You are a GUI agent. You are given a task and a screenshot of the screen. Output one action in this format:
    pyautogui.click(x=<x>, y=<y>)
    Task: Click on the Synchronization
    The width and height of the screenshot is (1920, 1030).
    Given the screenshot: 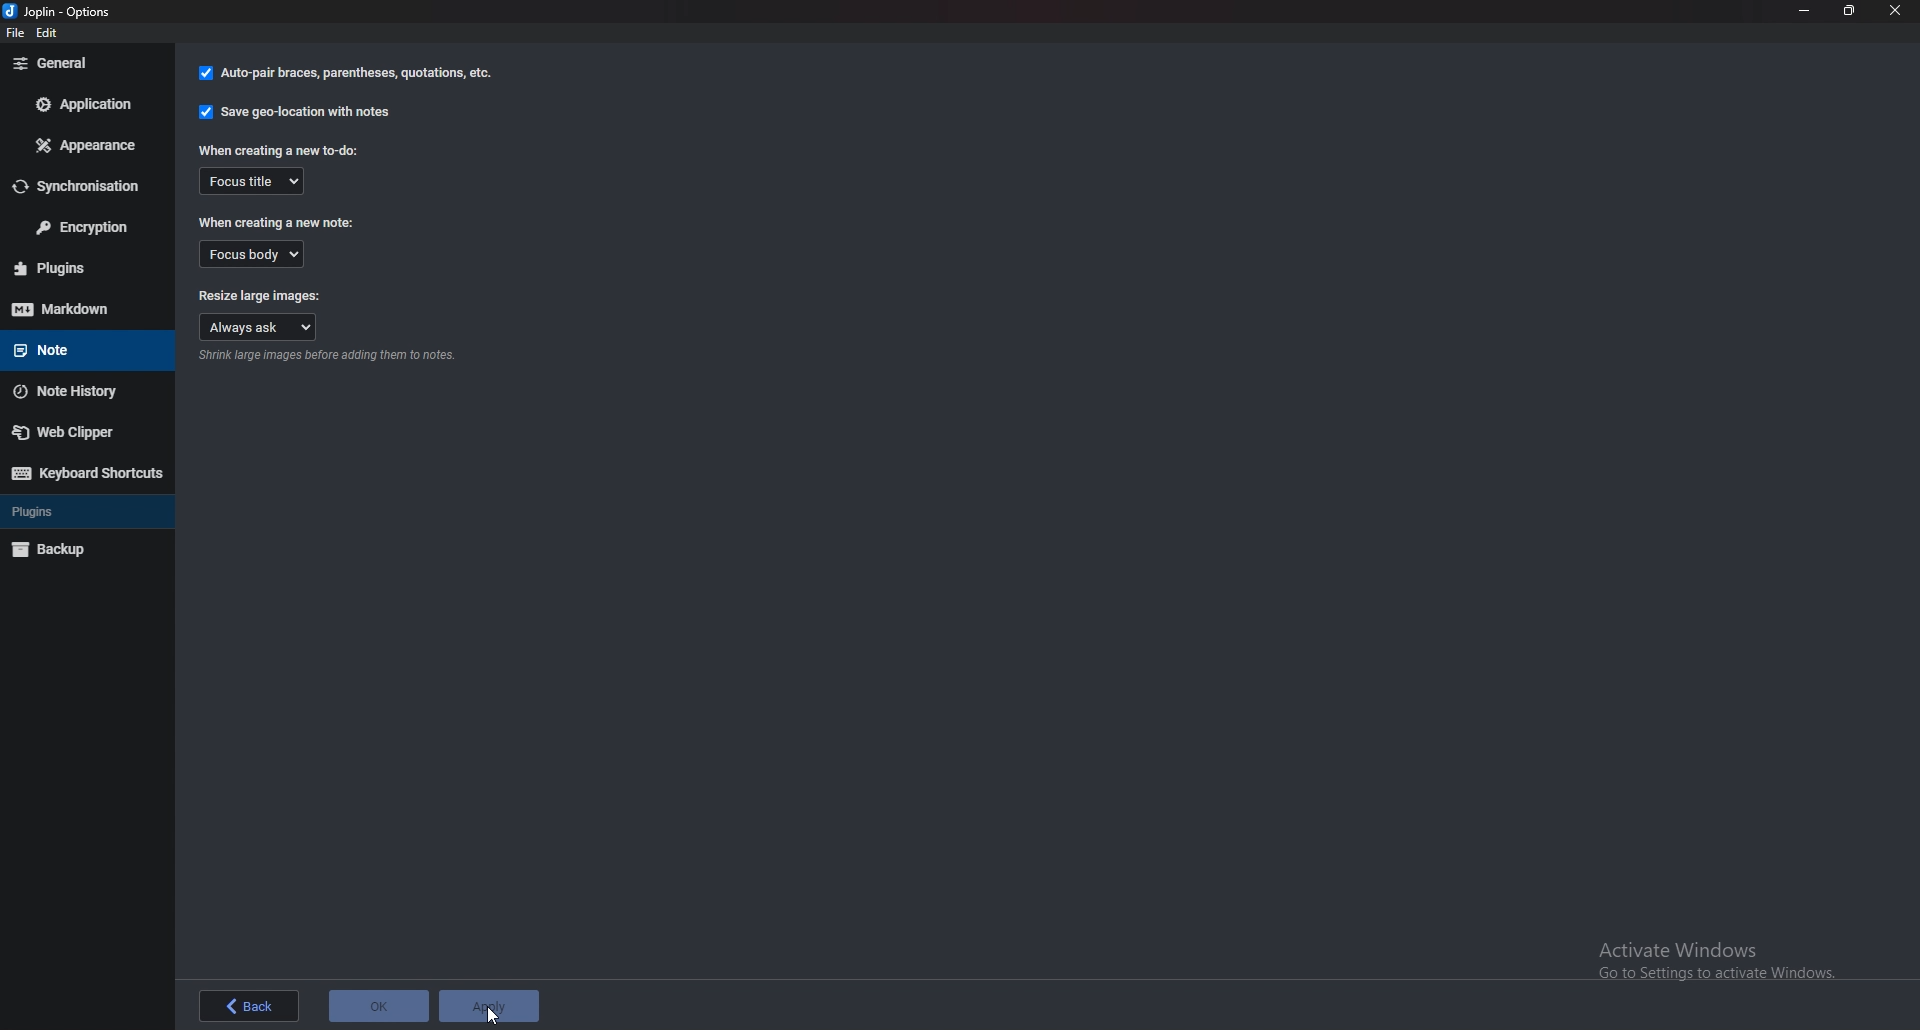 What is the action you would take?
    pyautogui.click(x=81, y=187)
    